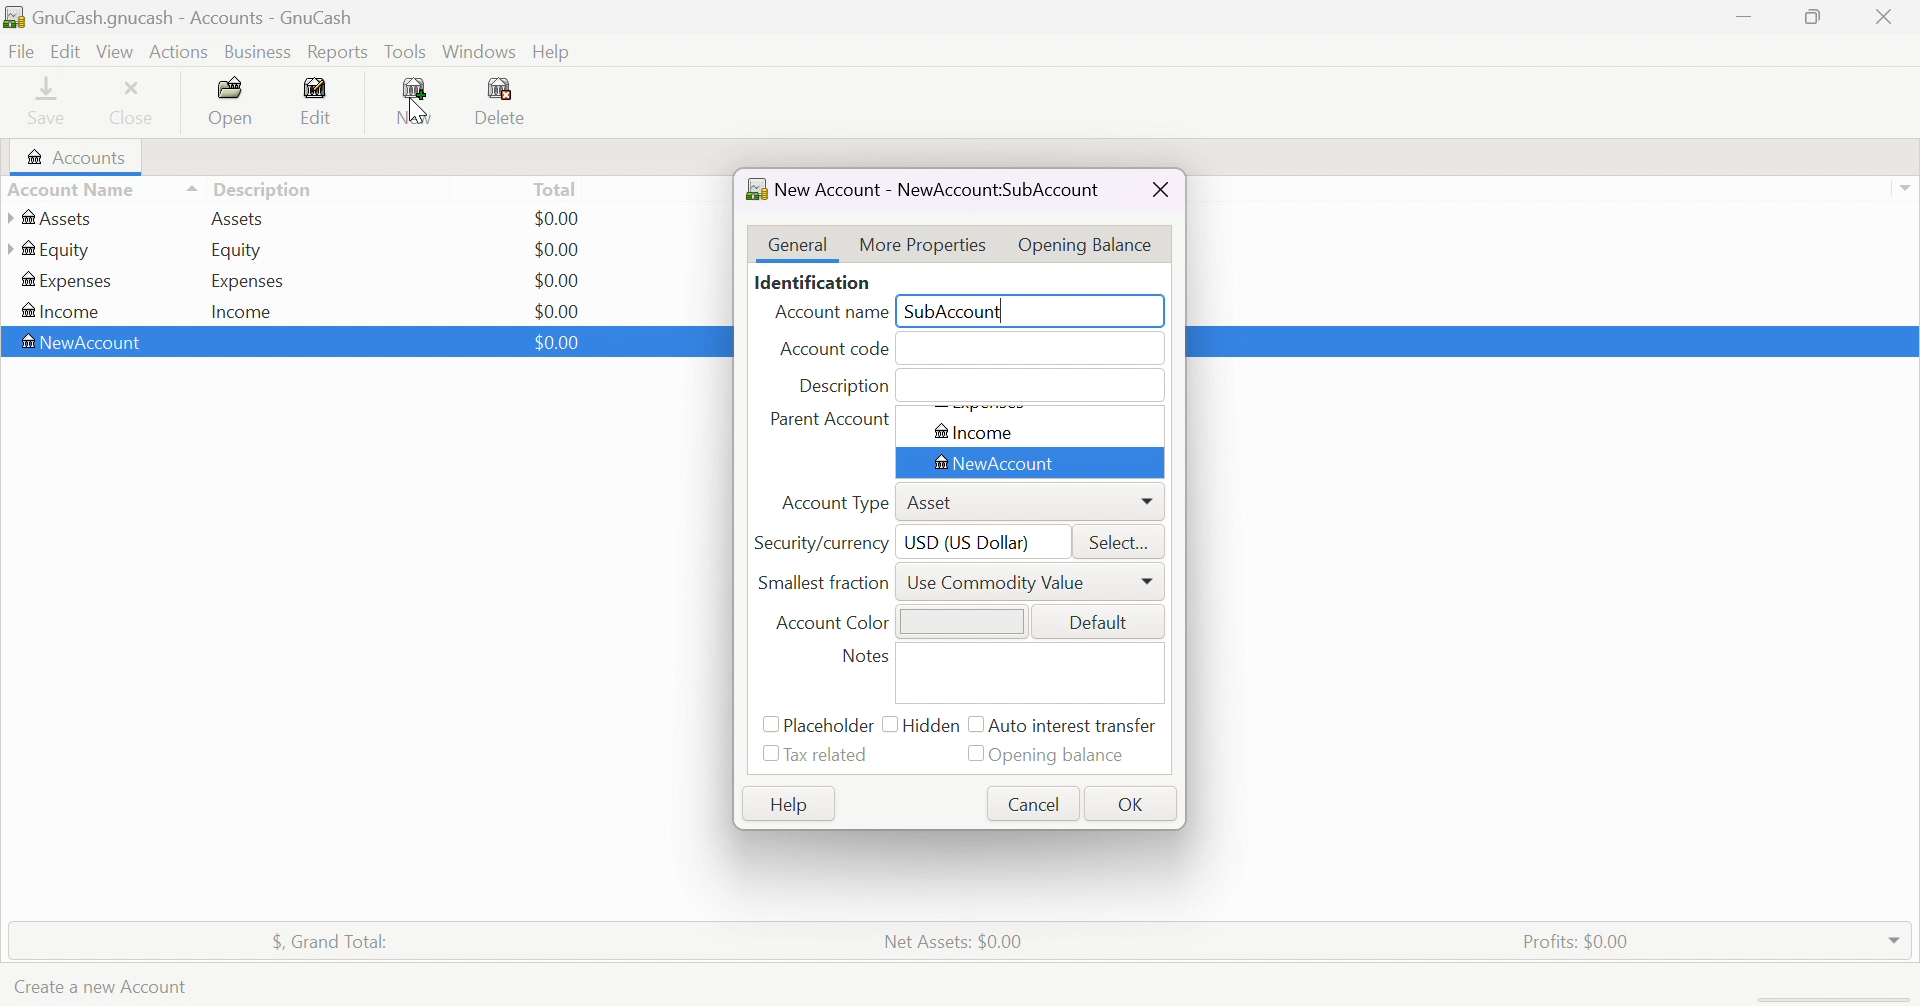 This screenshot has height=1006, width=1920. I want to click on Tools, so click(407, 52).